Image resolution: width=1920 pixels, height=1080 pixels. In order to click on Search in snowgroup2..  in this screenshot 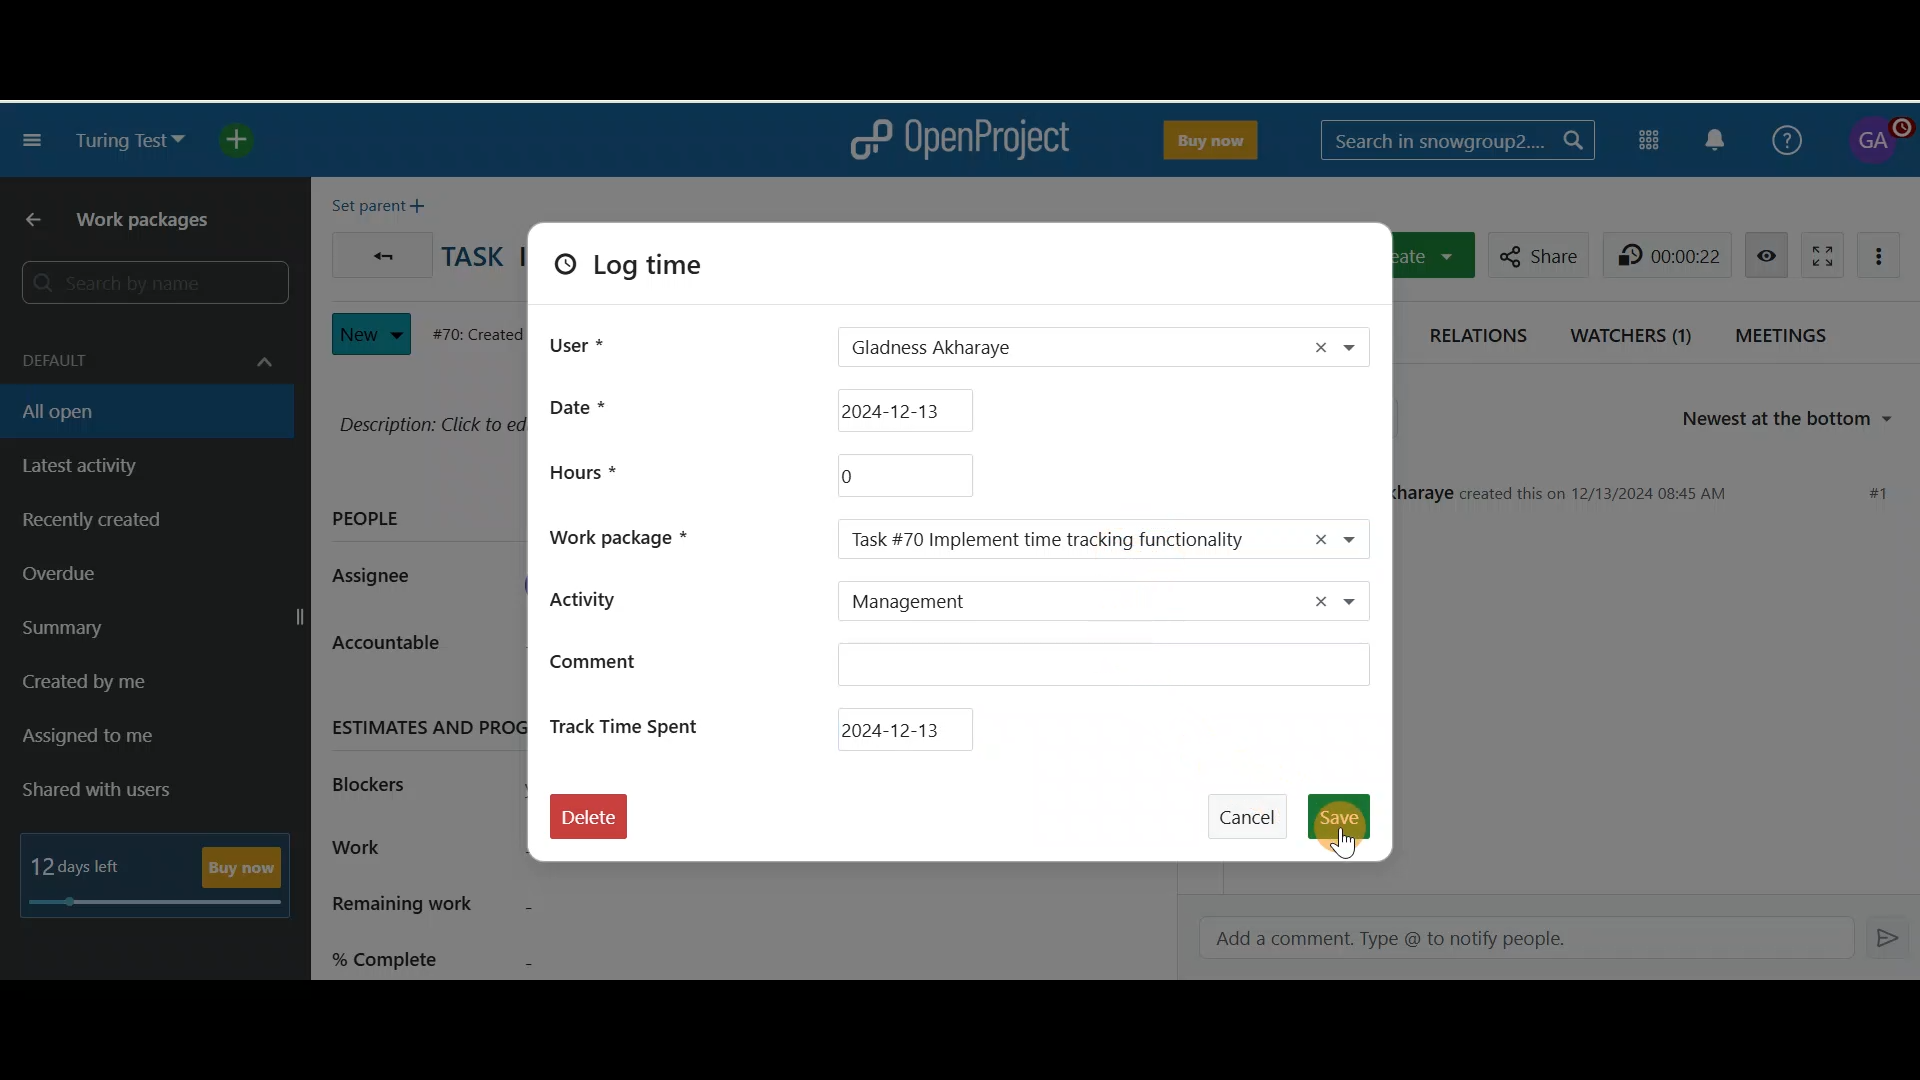, I will do `click(1454, 140)`.